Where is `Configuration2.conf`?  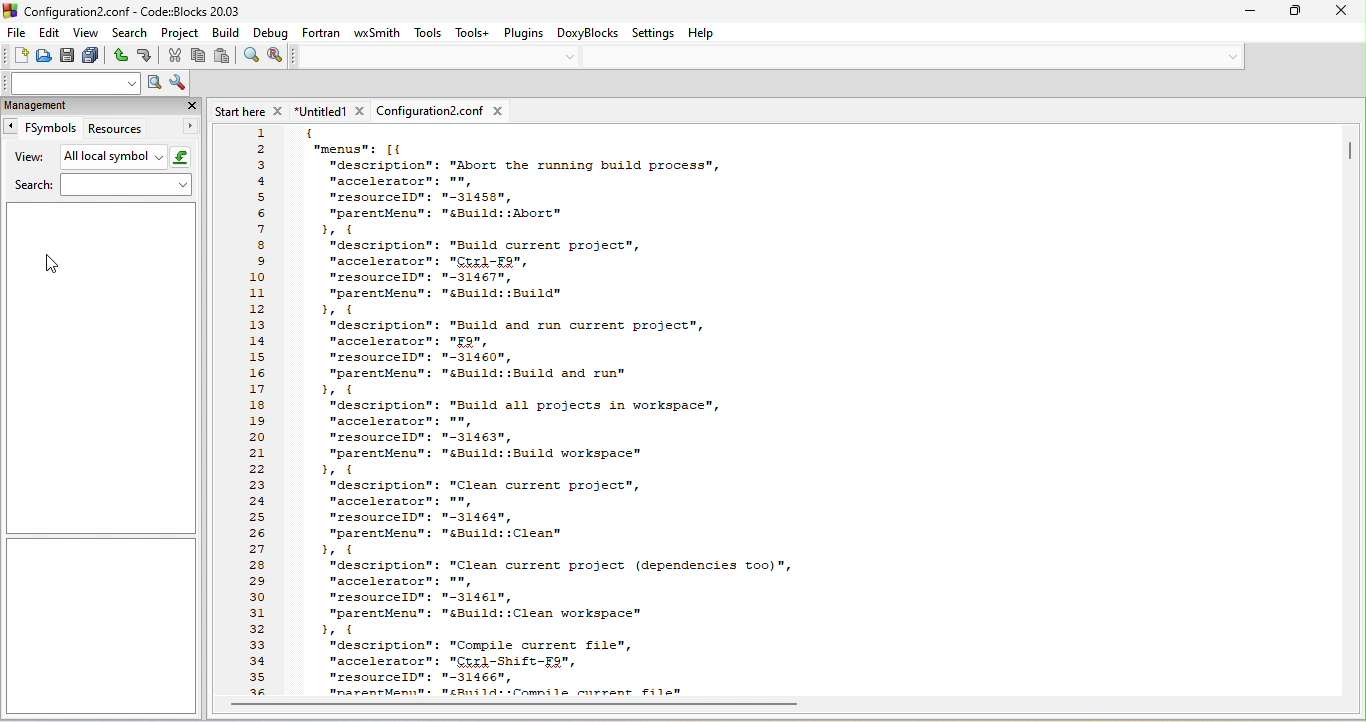
Configuration2.conf is located at coordinates (444, 111).